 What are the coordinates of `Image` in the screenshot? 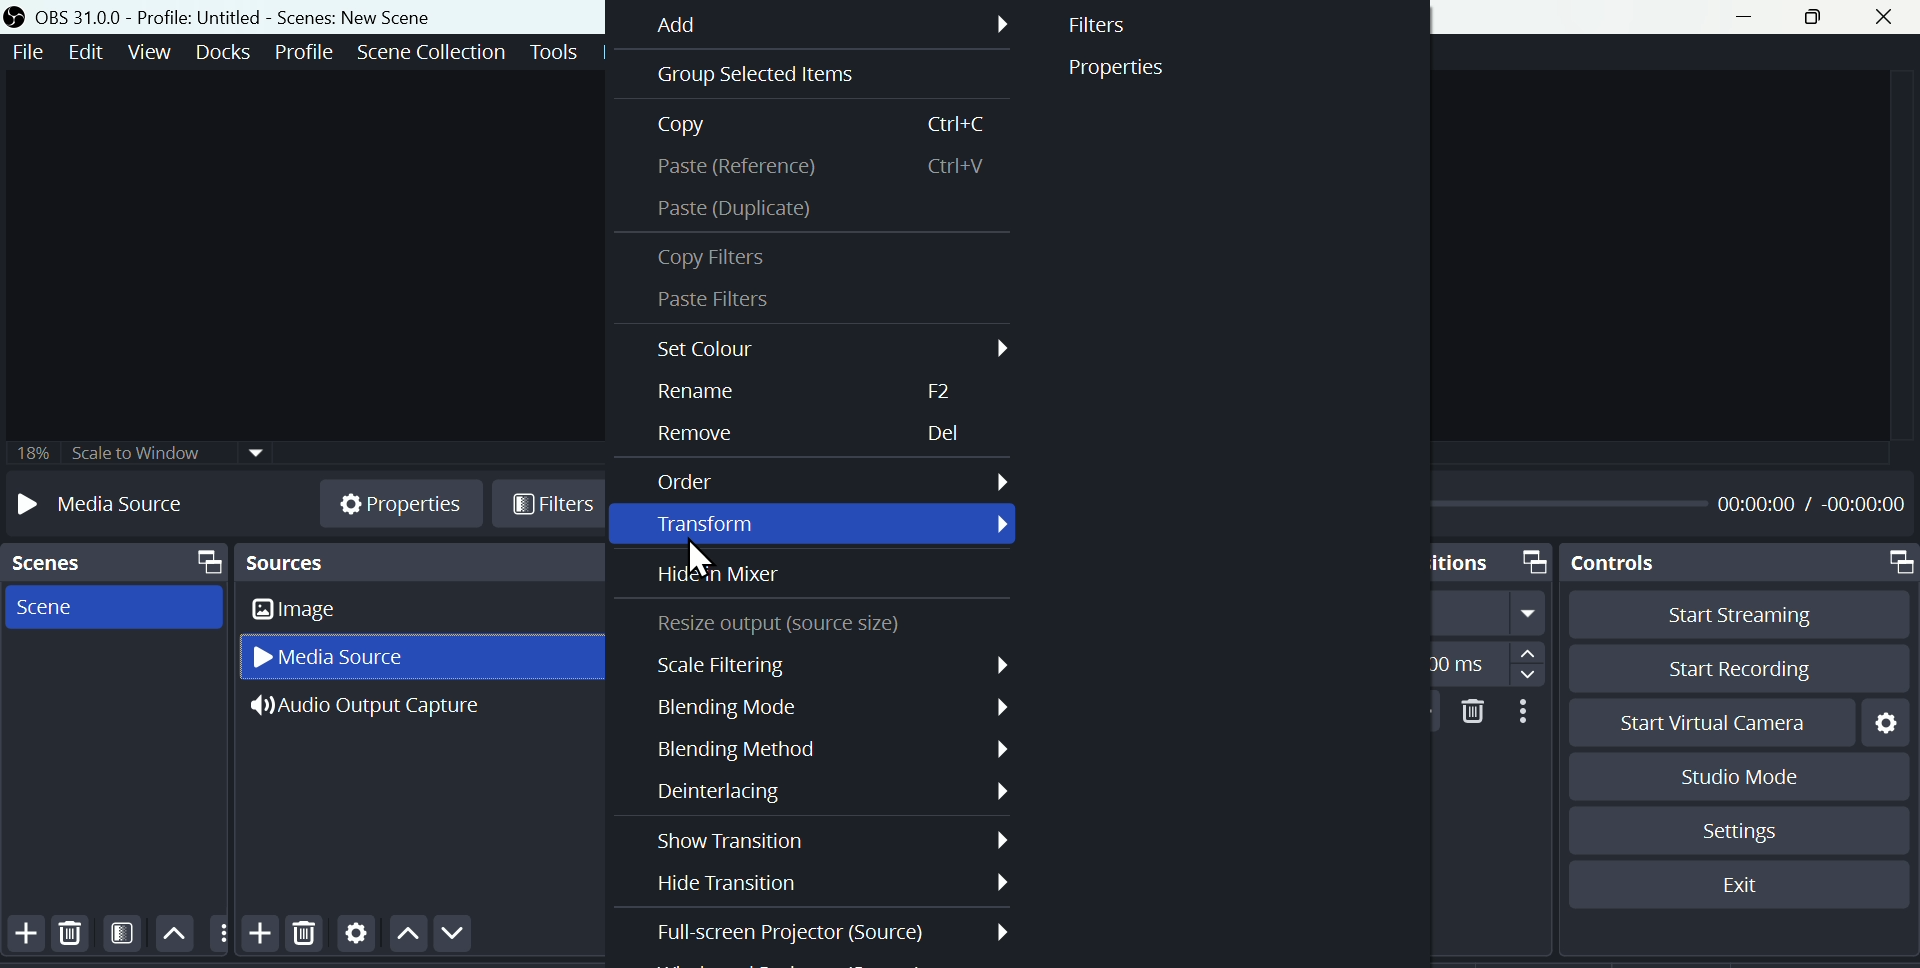 It's located at (335, 611).